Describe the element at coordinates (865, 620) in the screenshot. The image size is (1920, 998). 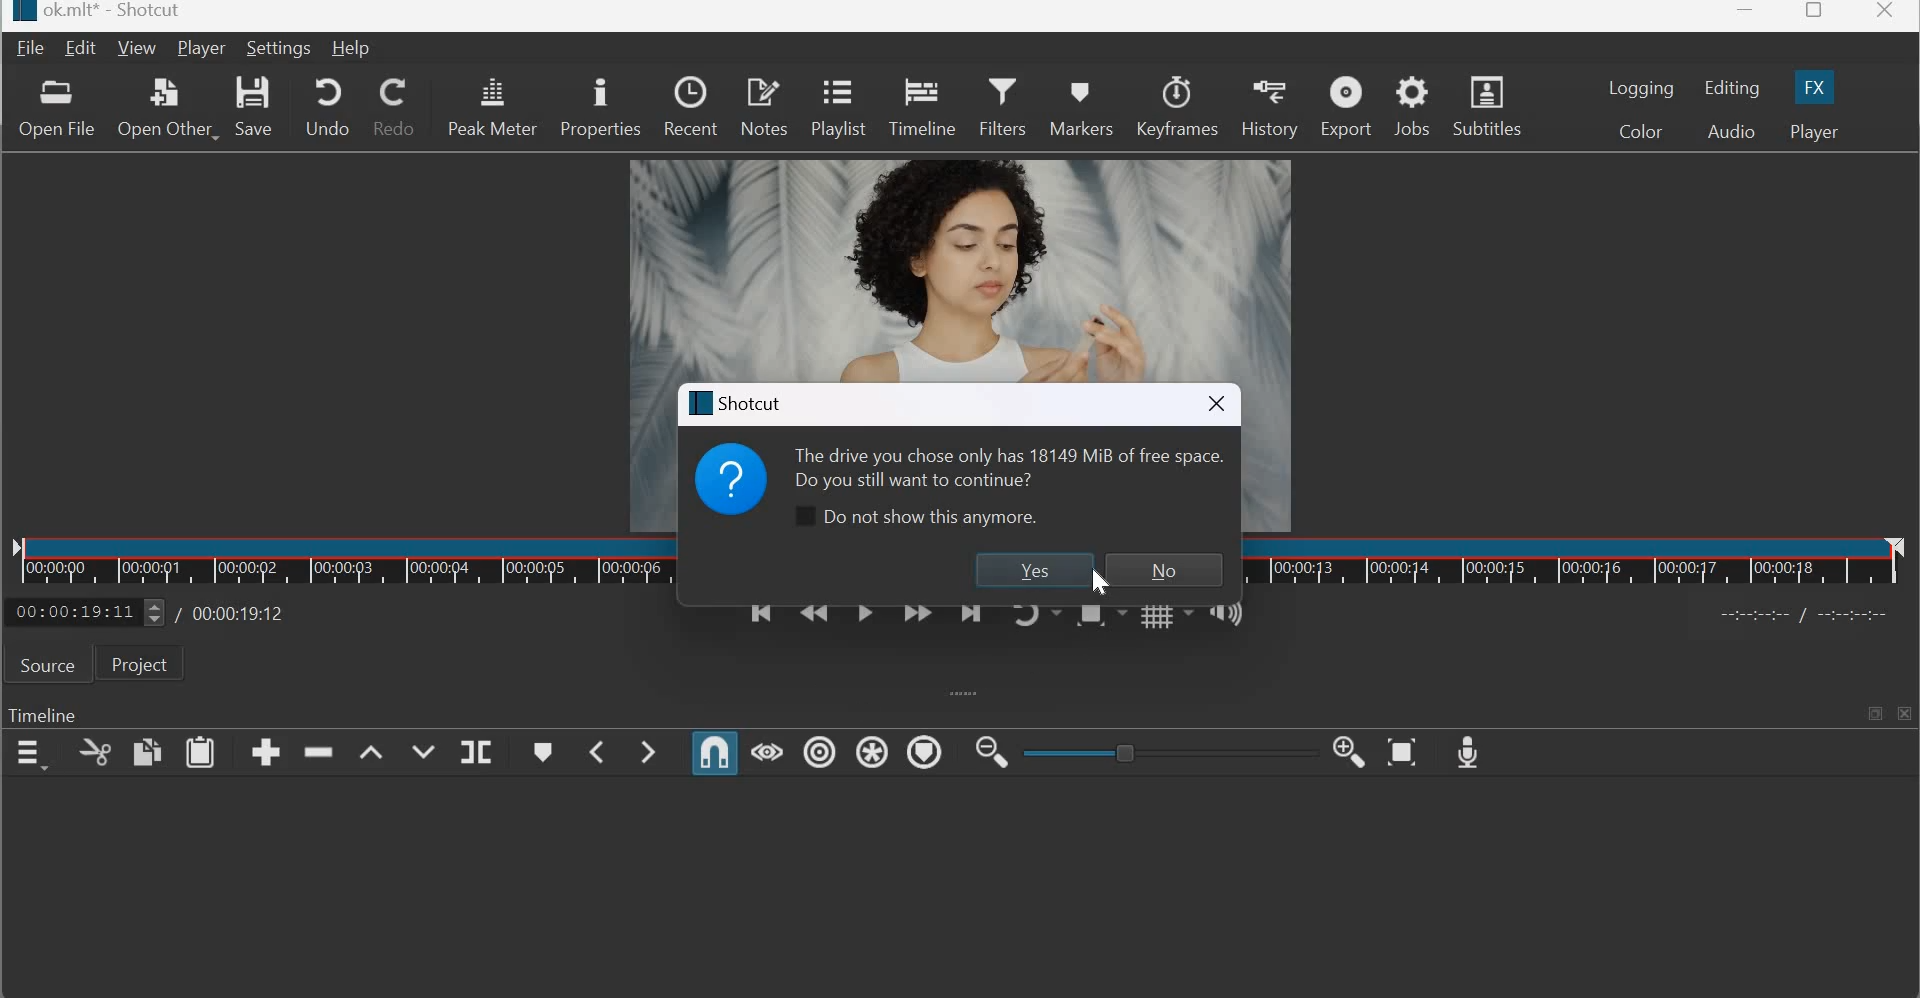
I see `Toggle play or pause` at that location.